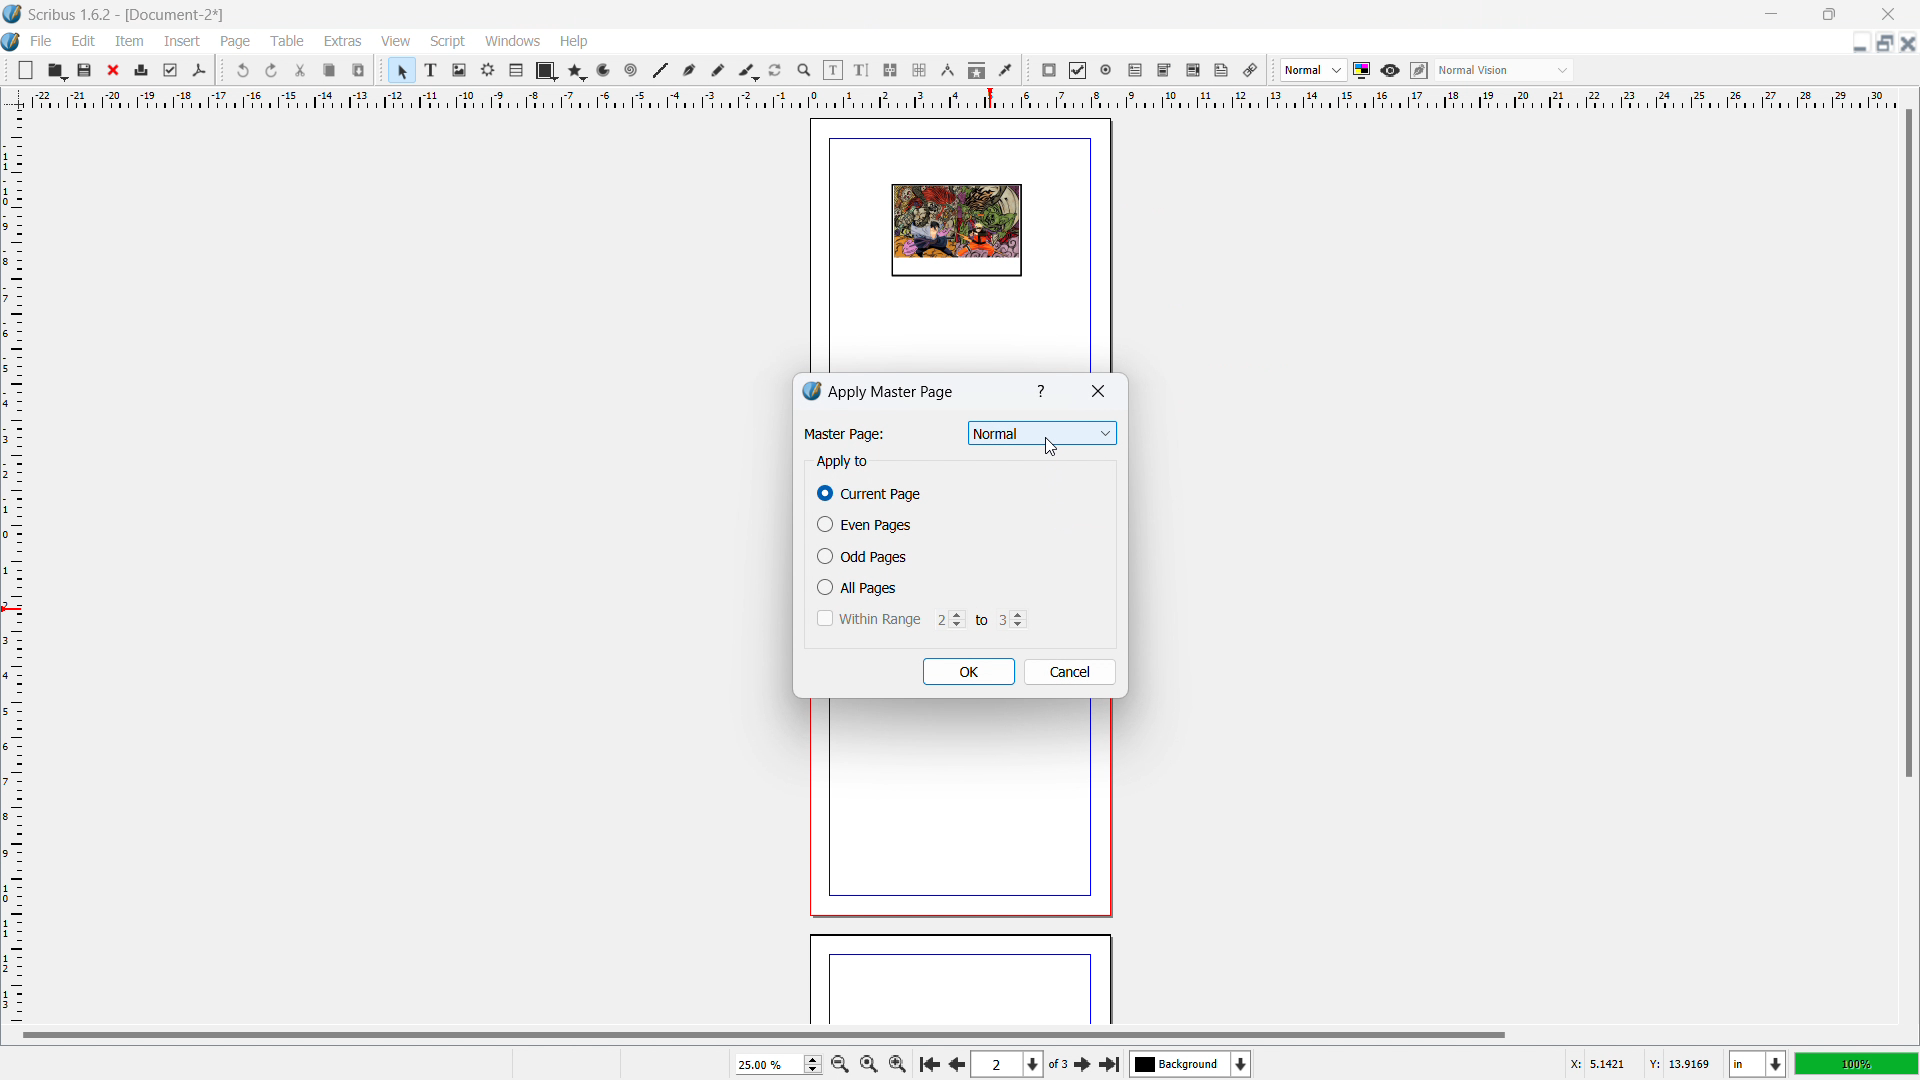 This screenshot has width=1920, height=1080. What do you see at coordinates (862, 556) in the screenshot?
I see `odd pages checkbox` at bounding box center [862, 556].